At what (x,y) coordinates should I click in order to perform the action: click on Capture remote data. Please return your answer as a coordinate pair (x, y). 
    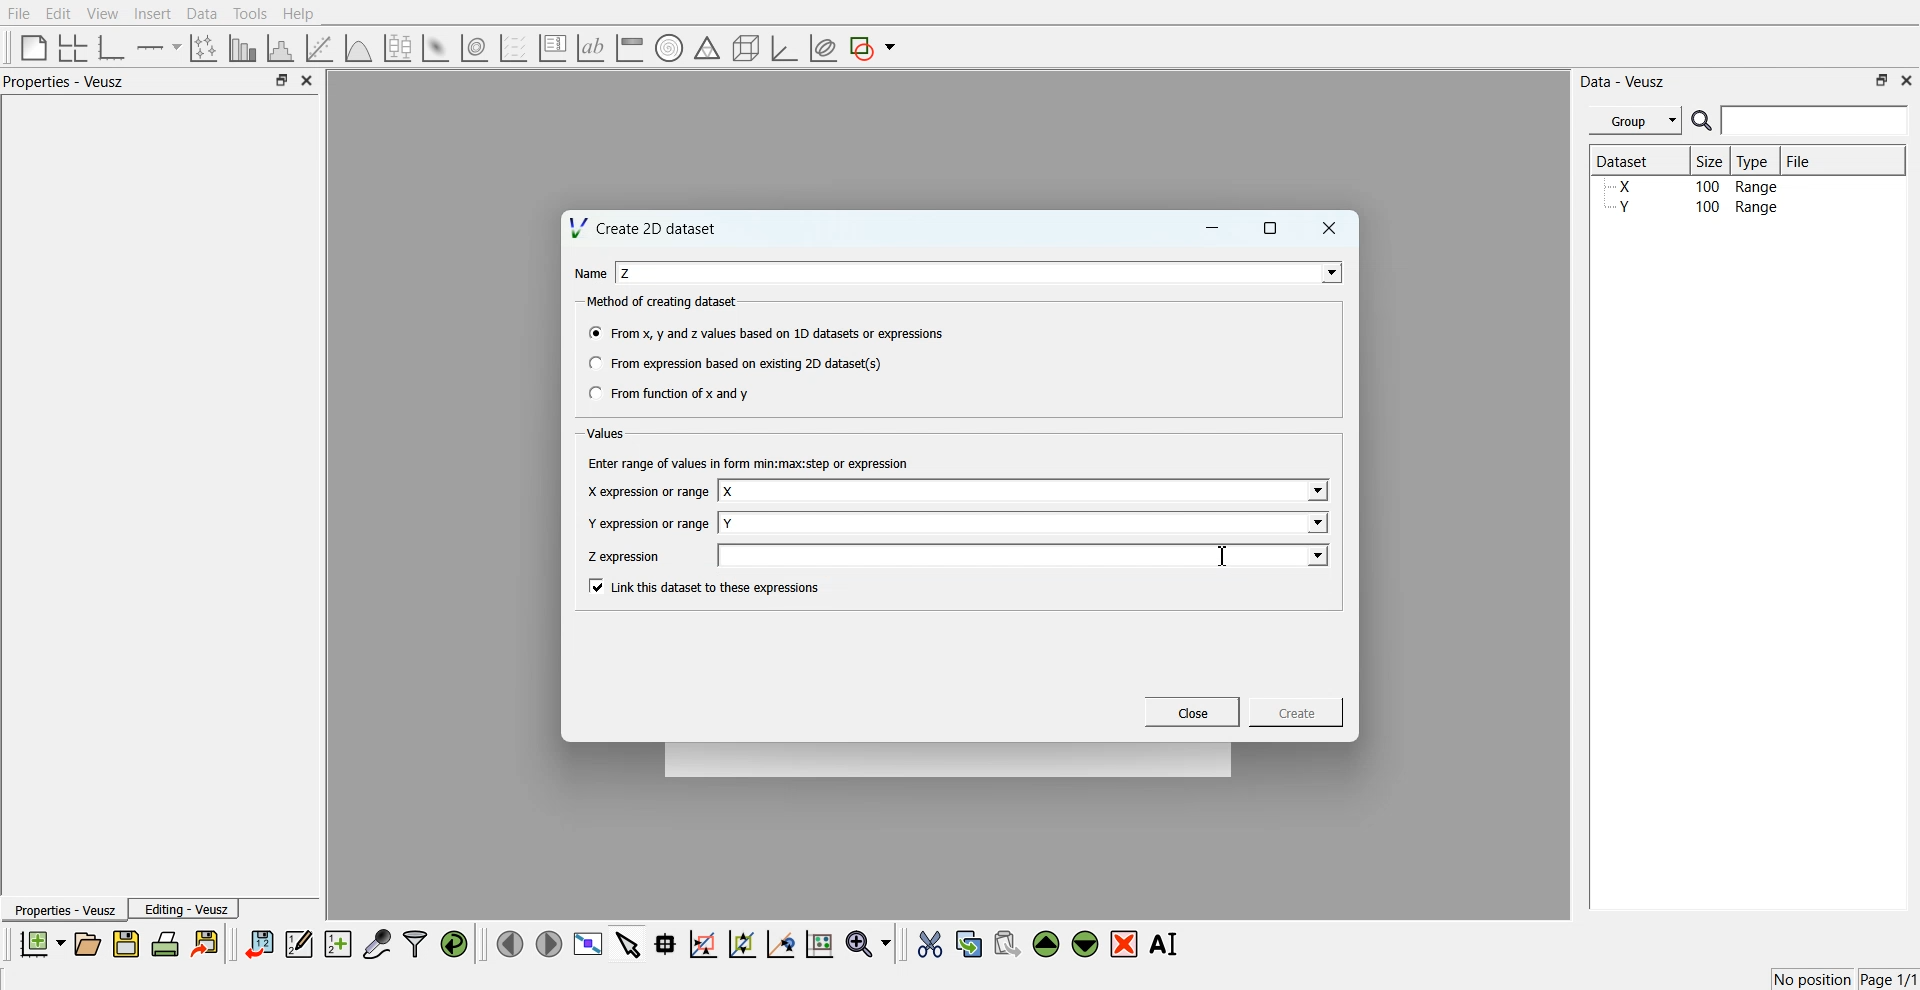
    Looking at the image, I should click on (377, 943).